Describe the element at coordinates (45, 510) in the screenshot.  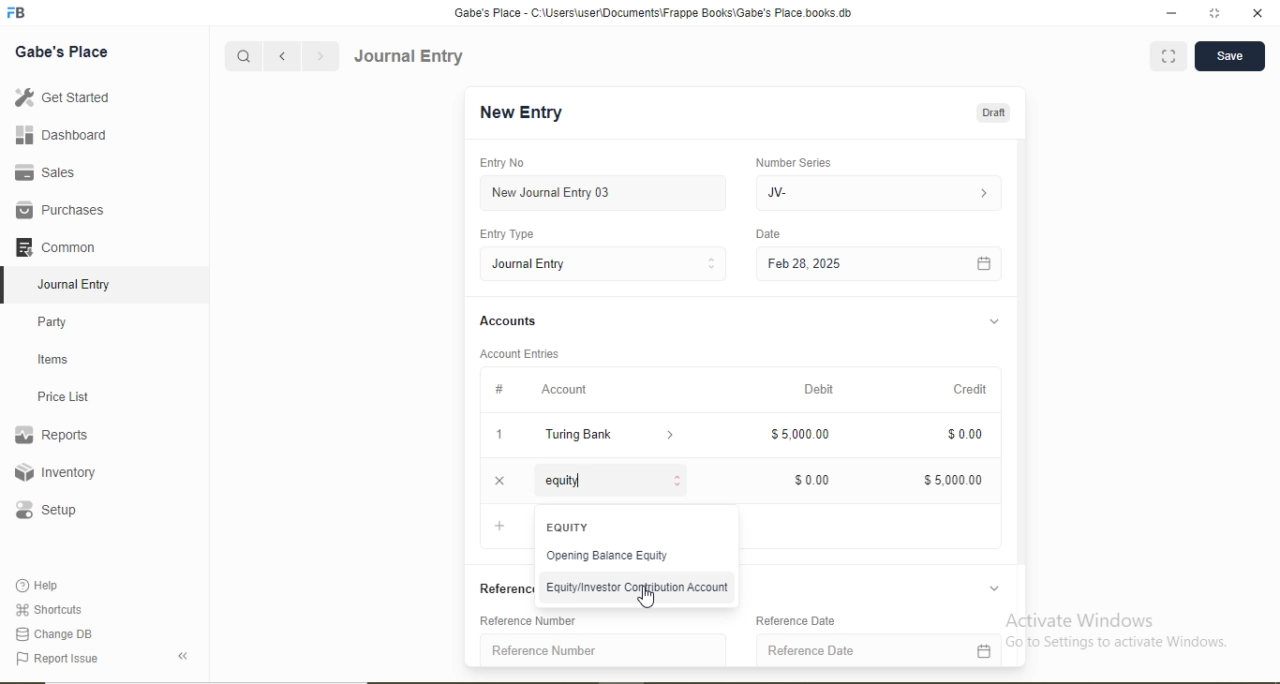
I see `Setup` at that location.